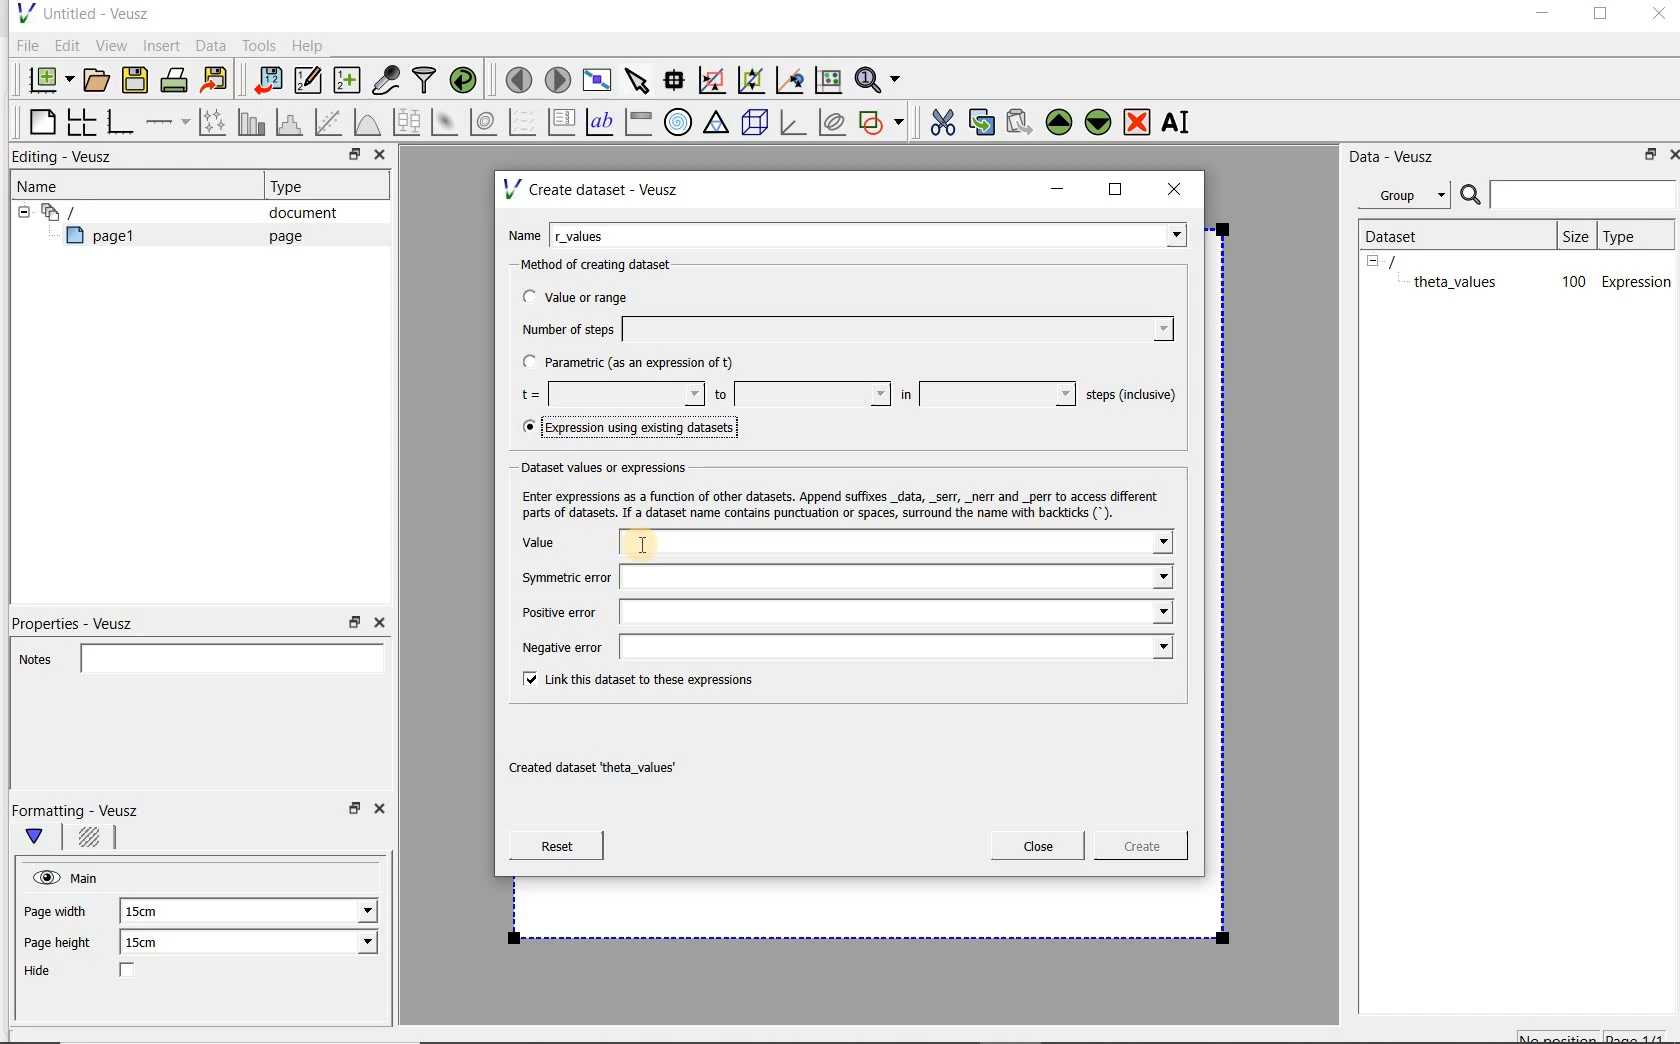  I want to click on plot a 2d dataset as contours, so click(485, 122).